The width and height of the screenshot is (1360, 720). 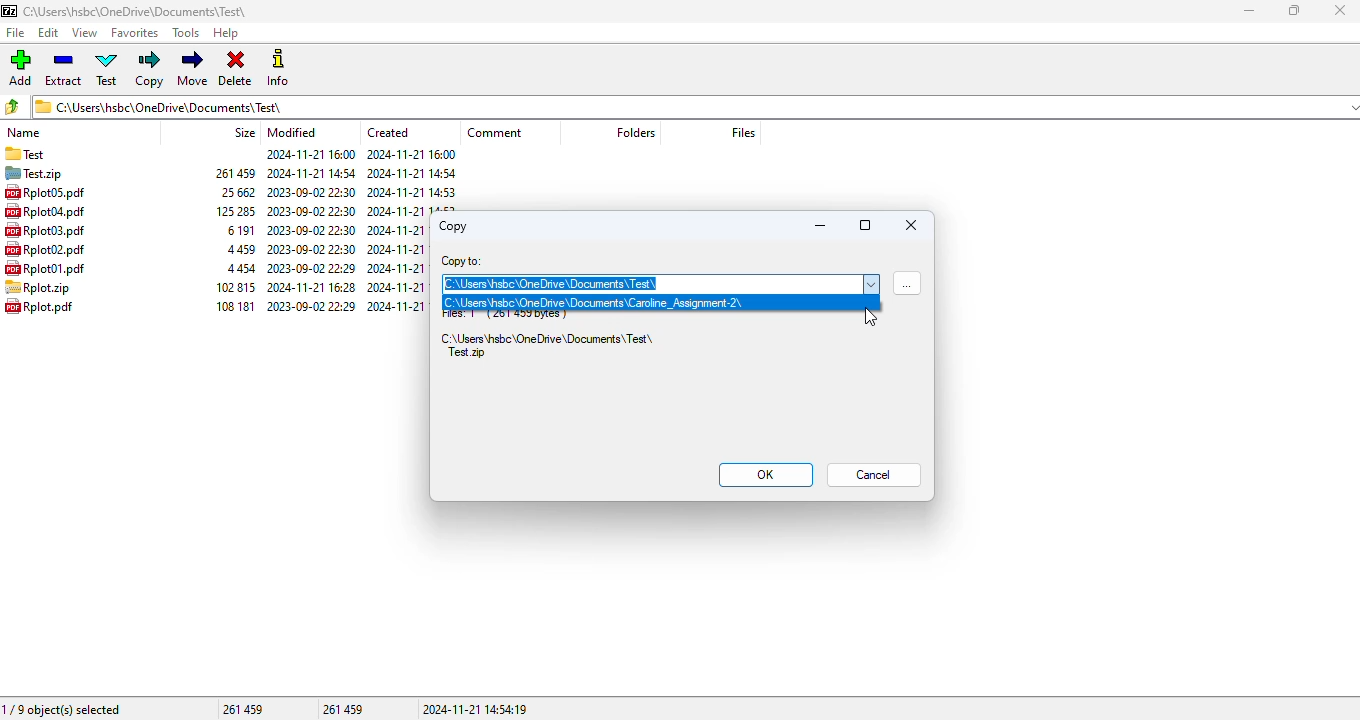 What do you see at coordinates (504, 318) in the screenshot?
I see `Files: 1 (261 459 bytes)` at bounding box center [504, 318].